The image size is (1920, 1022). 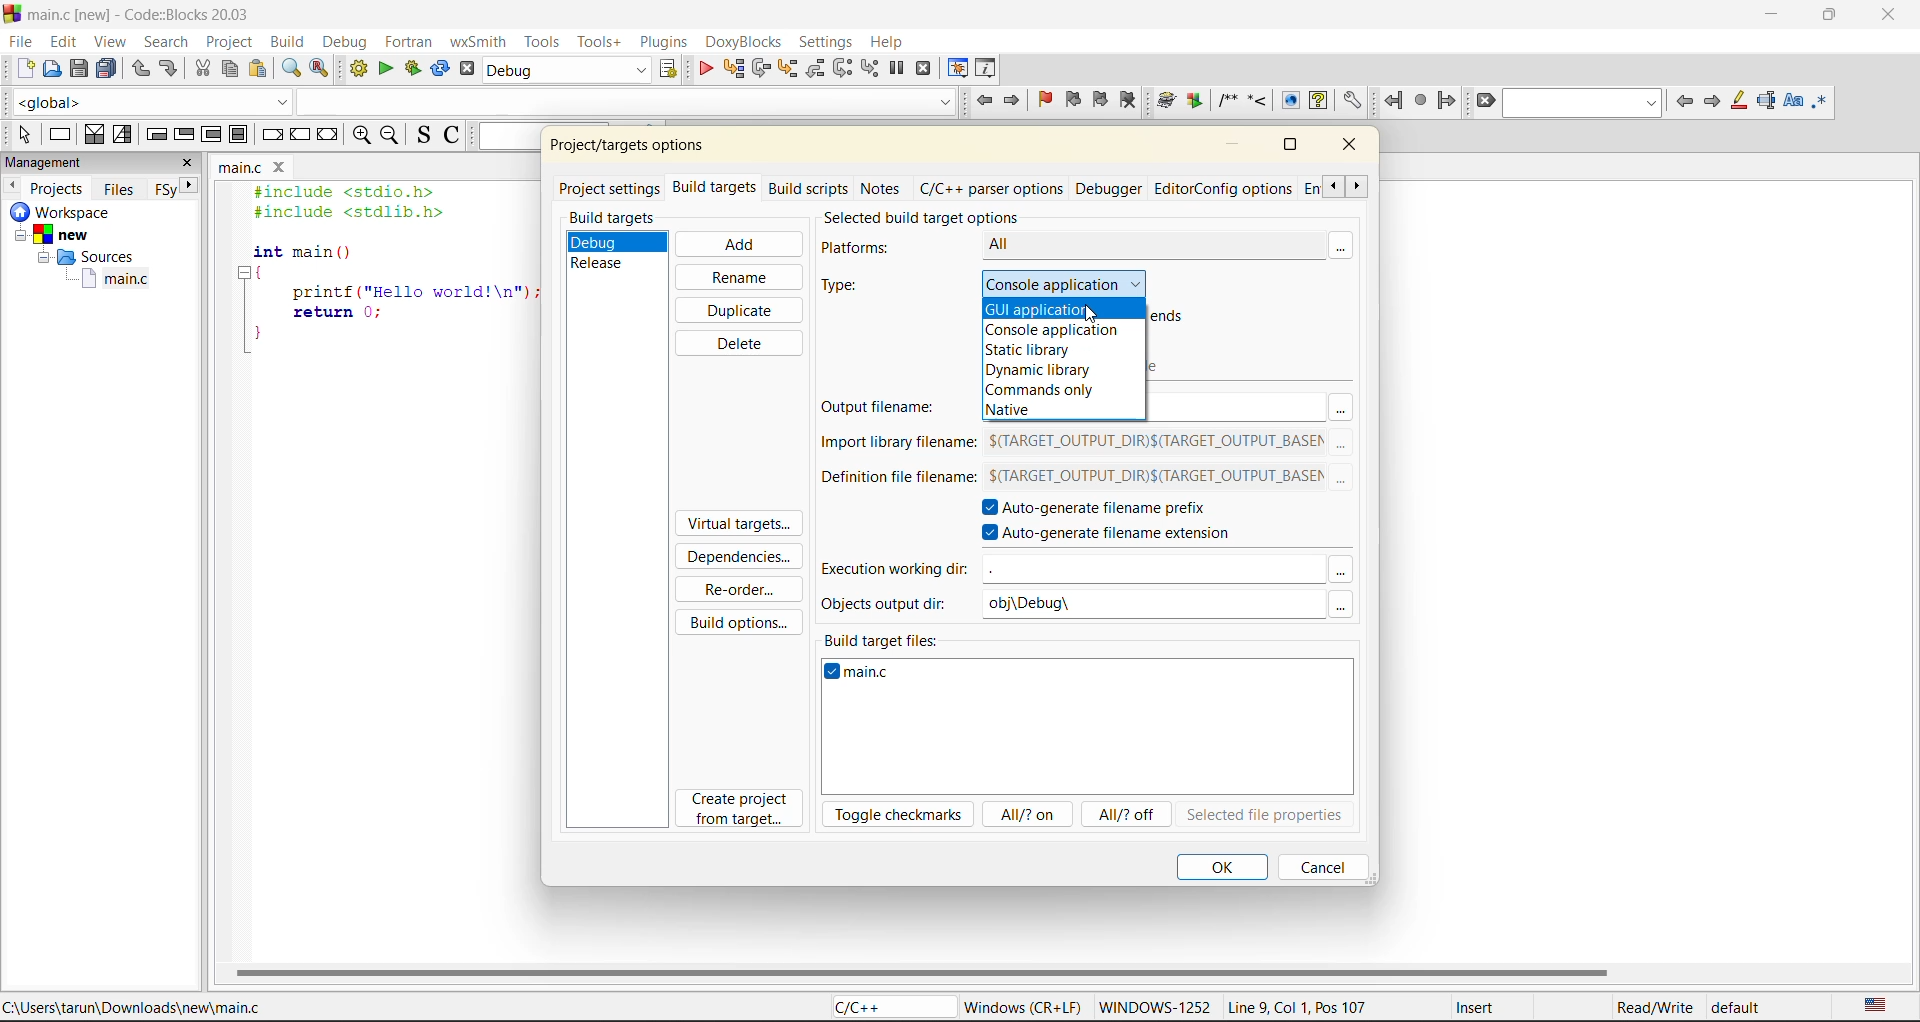 What do you see at coordinates (1059, 350) in the screenshot?
I see `static library` at bounding box center [1059, 350].